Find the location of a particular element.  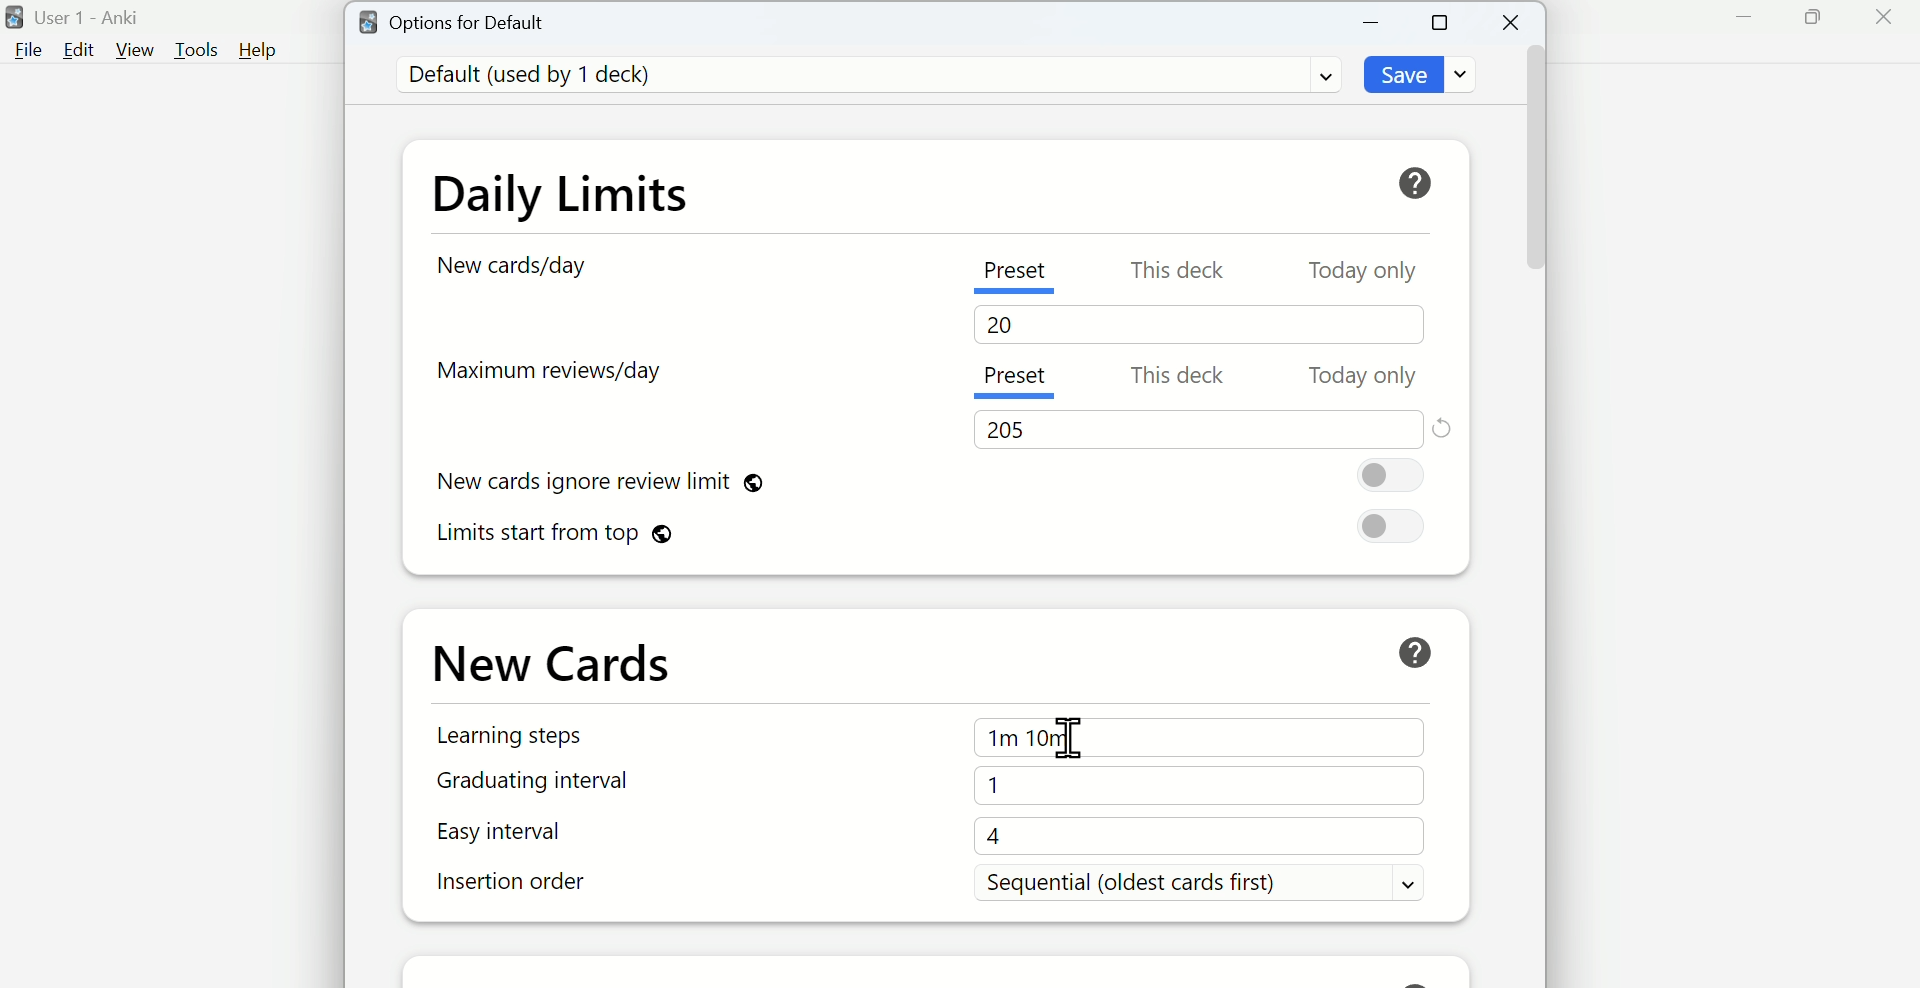

Help is located at coordinates (255, 50).